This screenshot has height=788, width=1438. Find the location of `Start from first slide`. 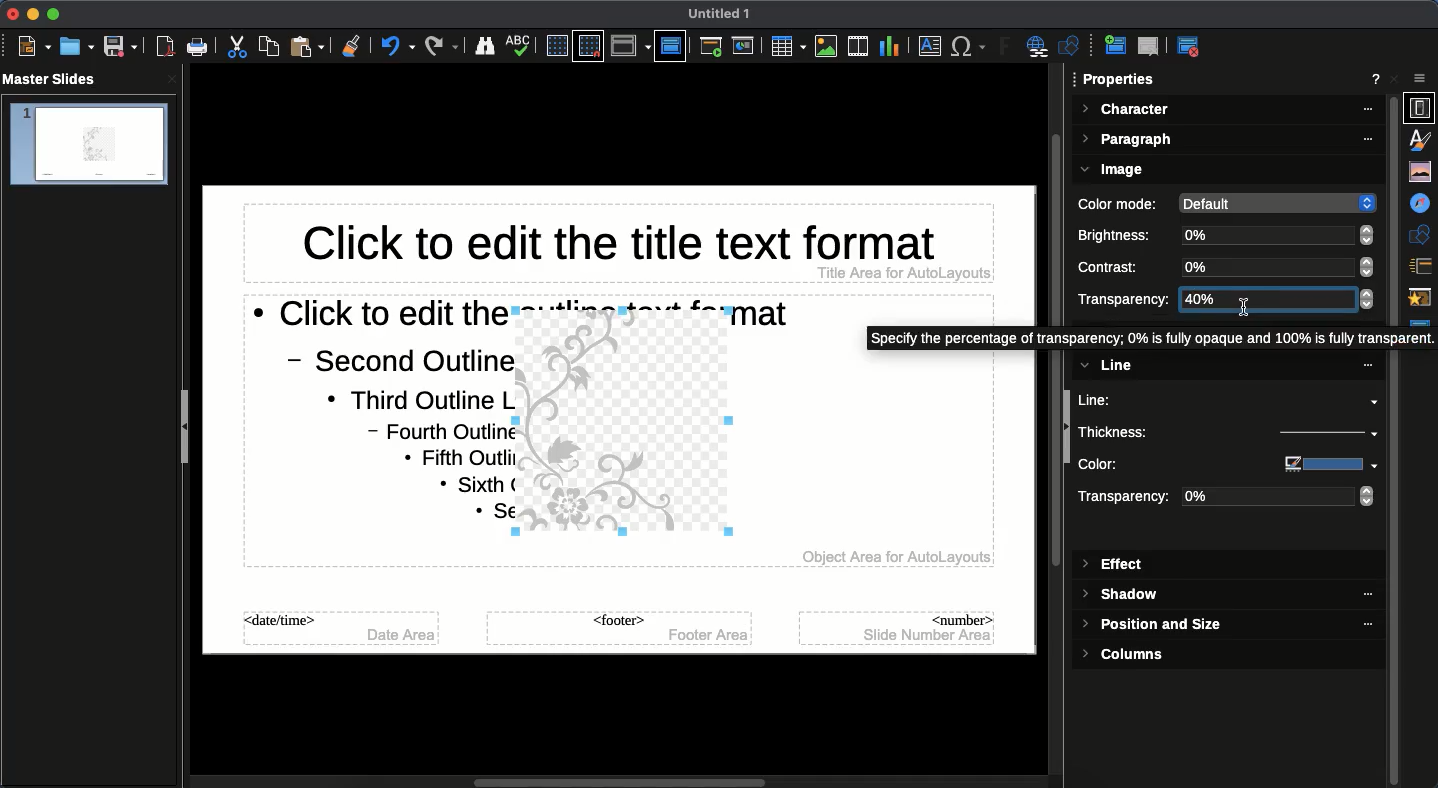

Start from first slide is located at coordinates (713, 49).